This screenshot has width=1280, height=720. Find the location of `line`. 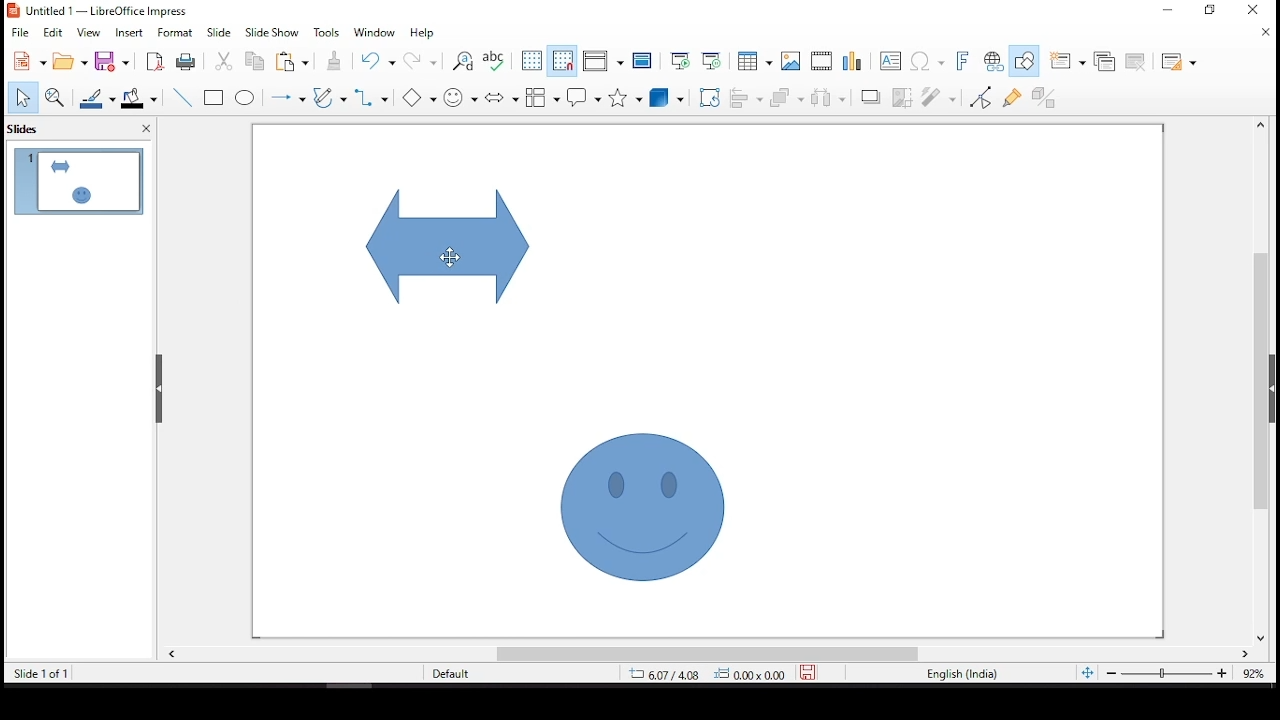

line is located at coordinates (182, 98).